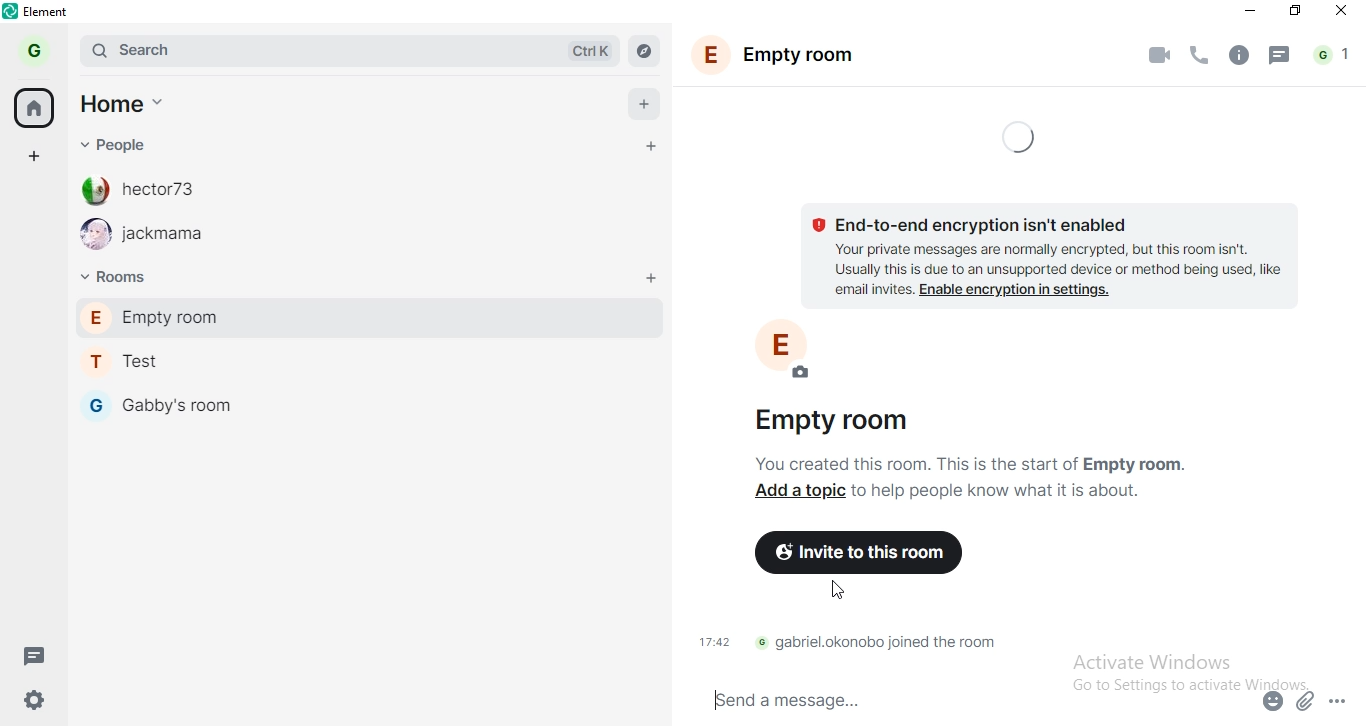 This screenshot has width=1366, height=726. I want to click on people, so click(128, 142).